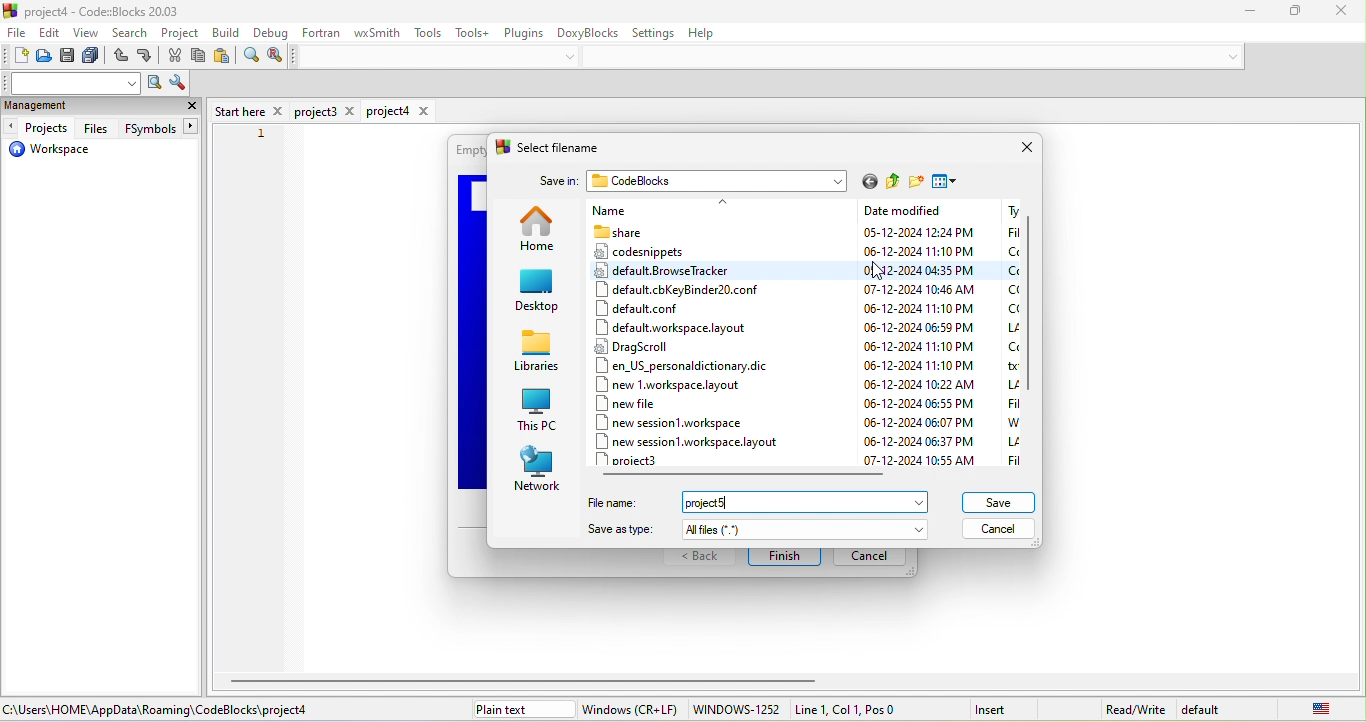 The image size is (1366, 722). Describe the element at coordinates (120, 58) in the screenshot. I see `undo` at that location.